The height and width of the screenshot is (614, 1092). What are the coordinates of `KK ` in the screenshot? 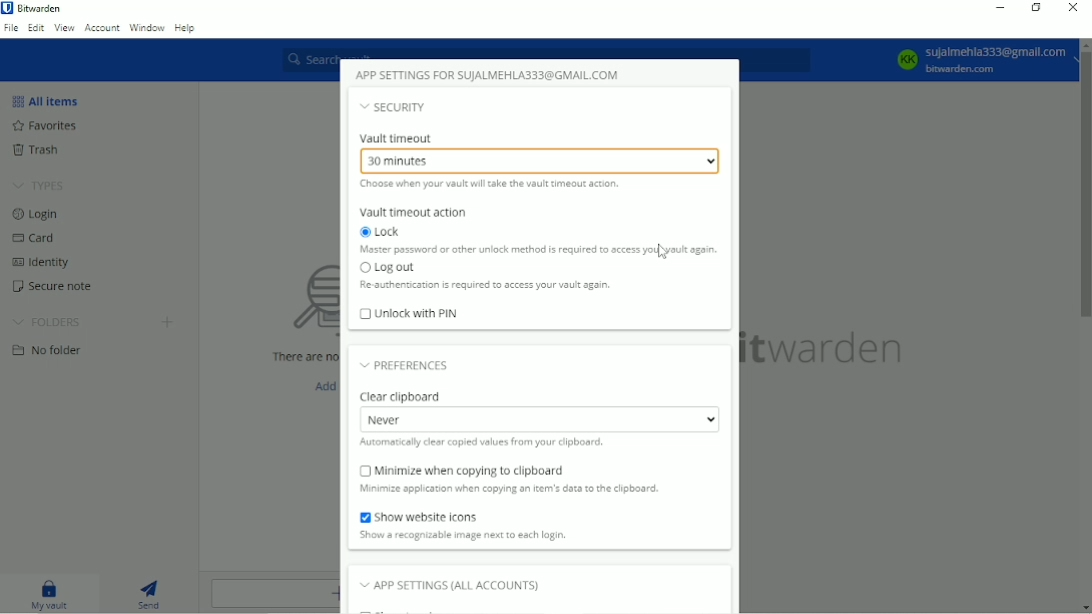 It's located at (907, 59).